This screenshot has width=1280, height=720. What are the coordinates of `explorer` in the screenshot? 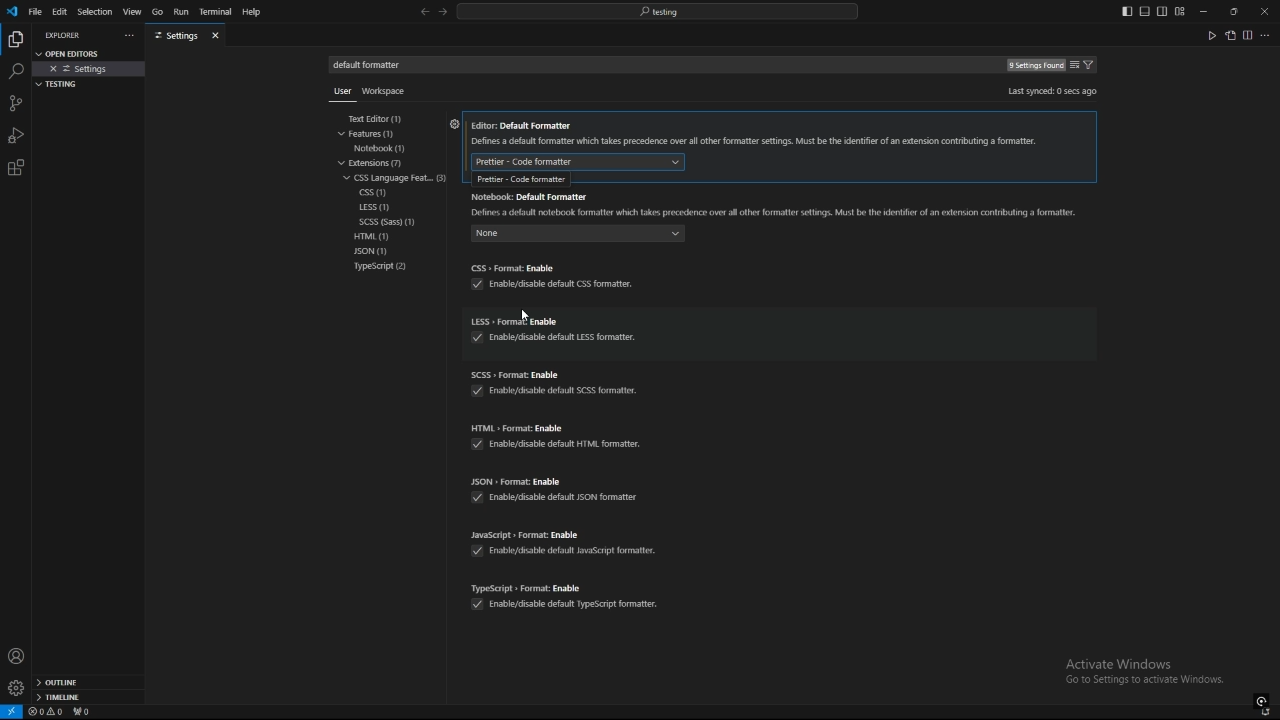 It's located at (66, 35).